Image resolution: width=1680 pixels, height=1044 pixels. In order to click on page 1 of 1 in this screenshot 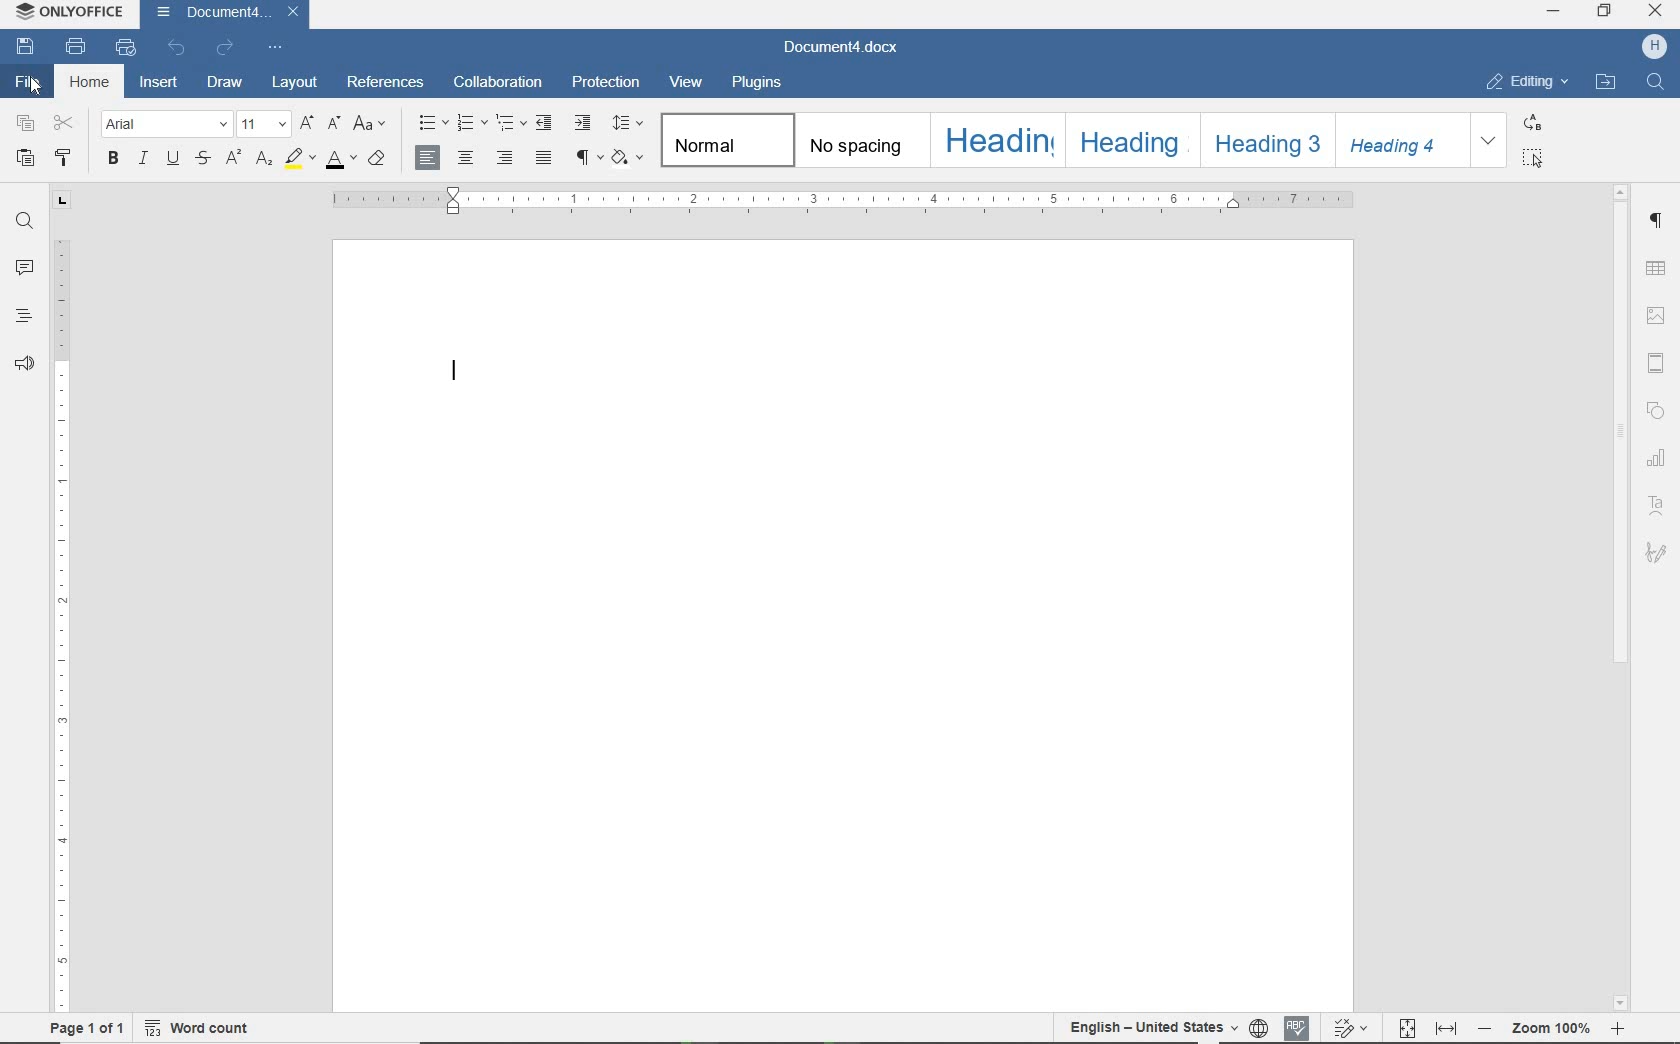, I will do `click(88, 1030)`.